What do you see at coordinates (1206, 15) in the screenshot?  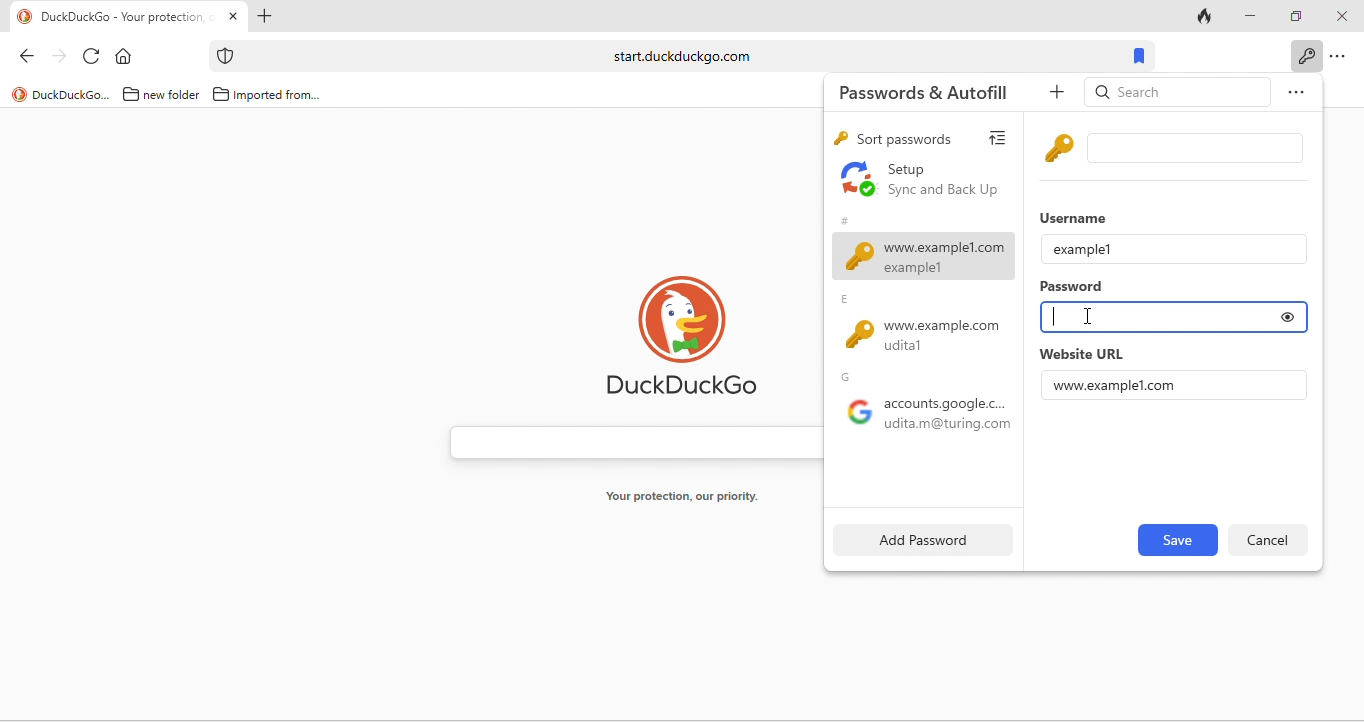 I see `track tab` at bounding box center [1206, 15].